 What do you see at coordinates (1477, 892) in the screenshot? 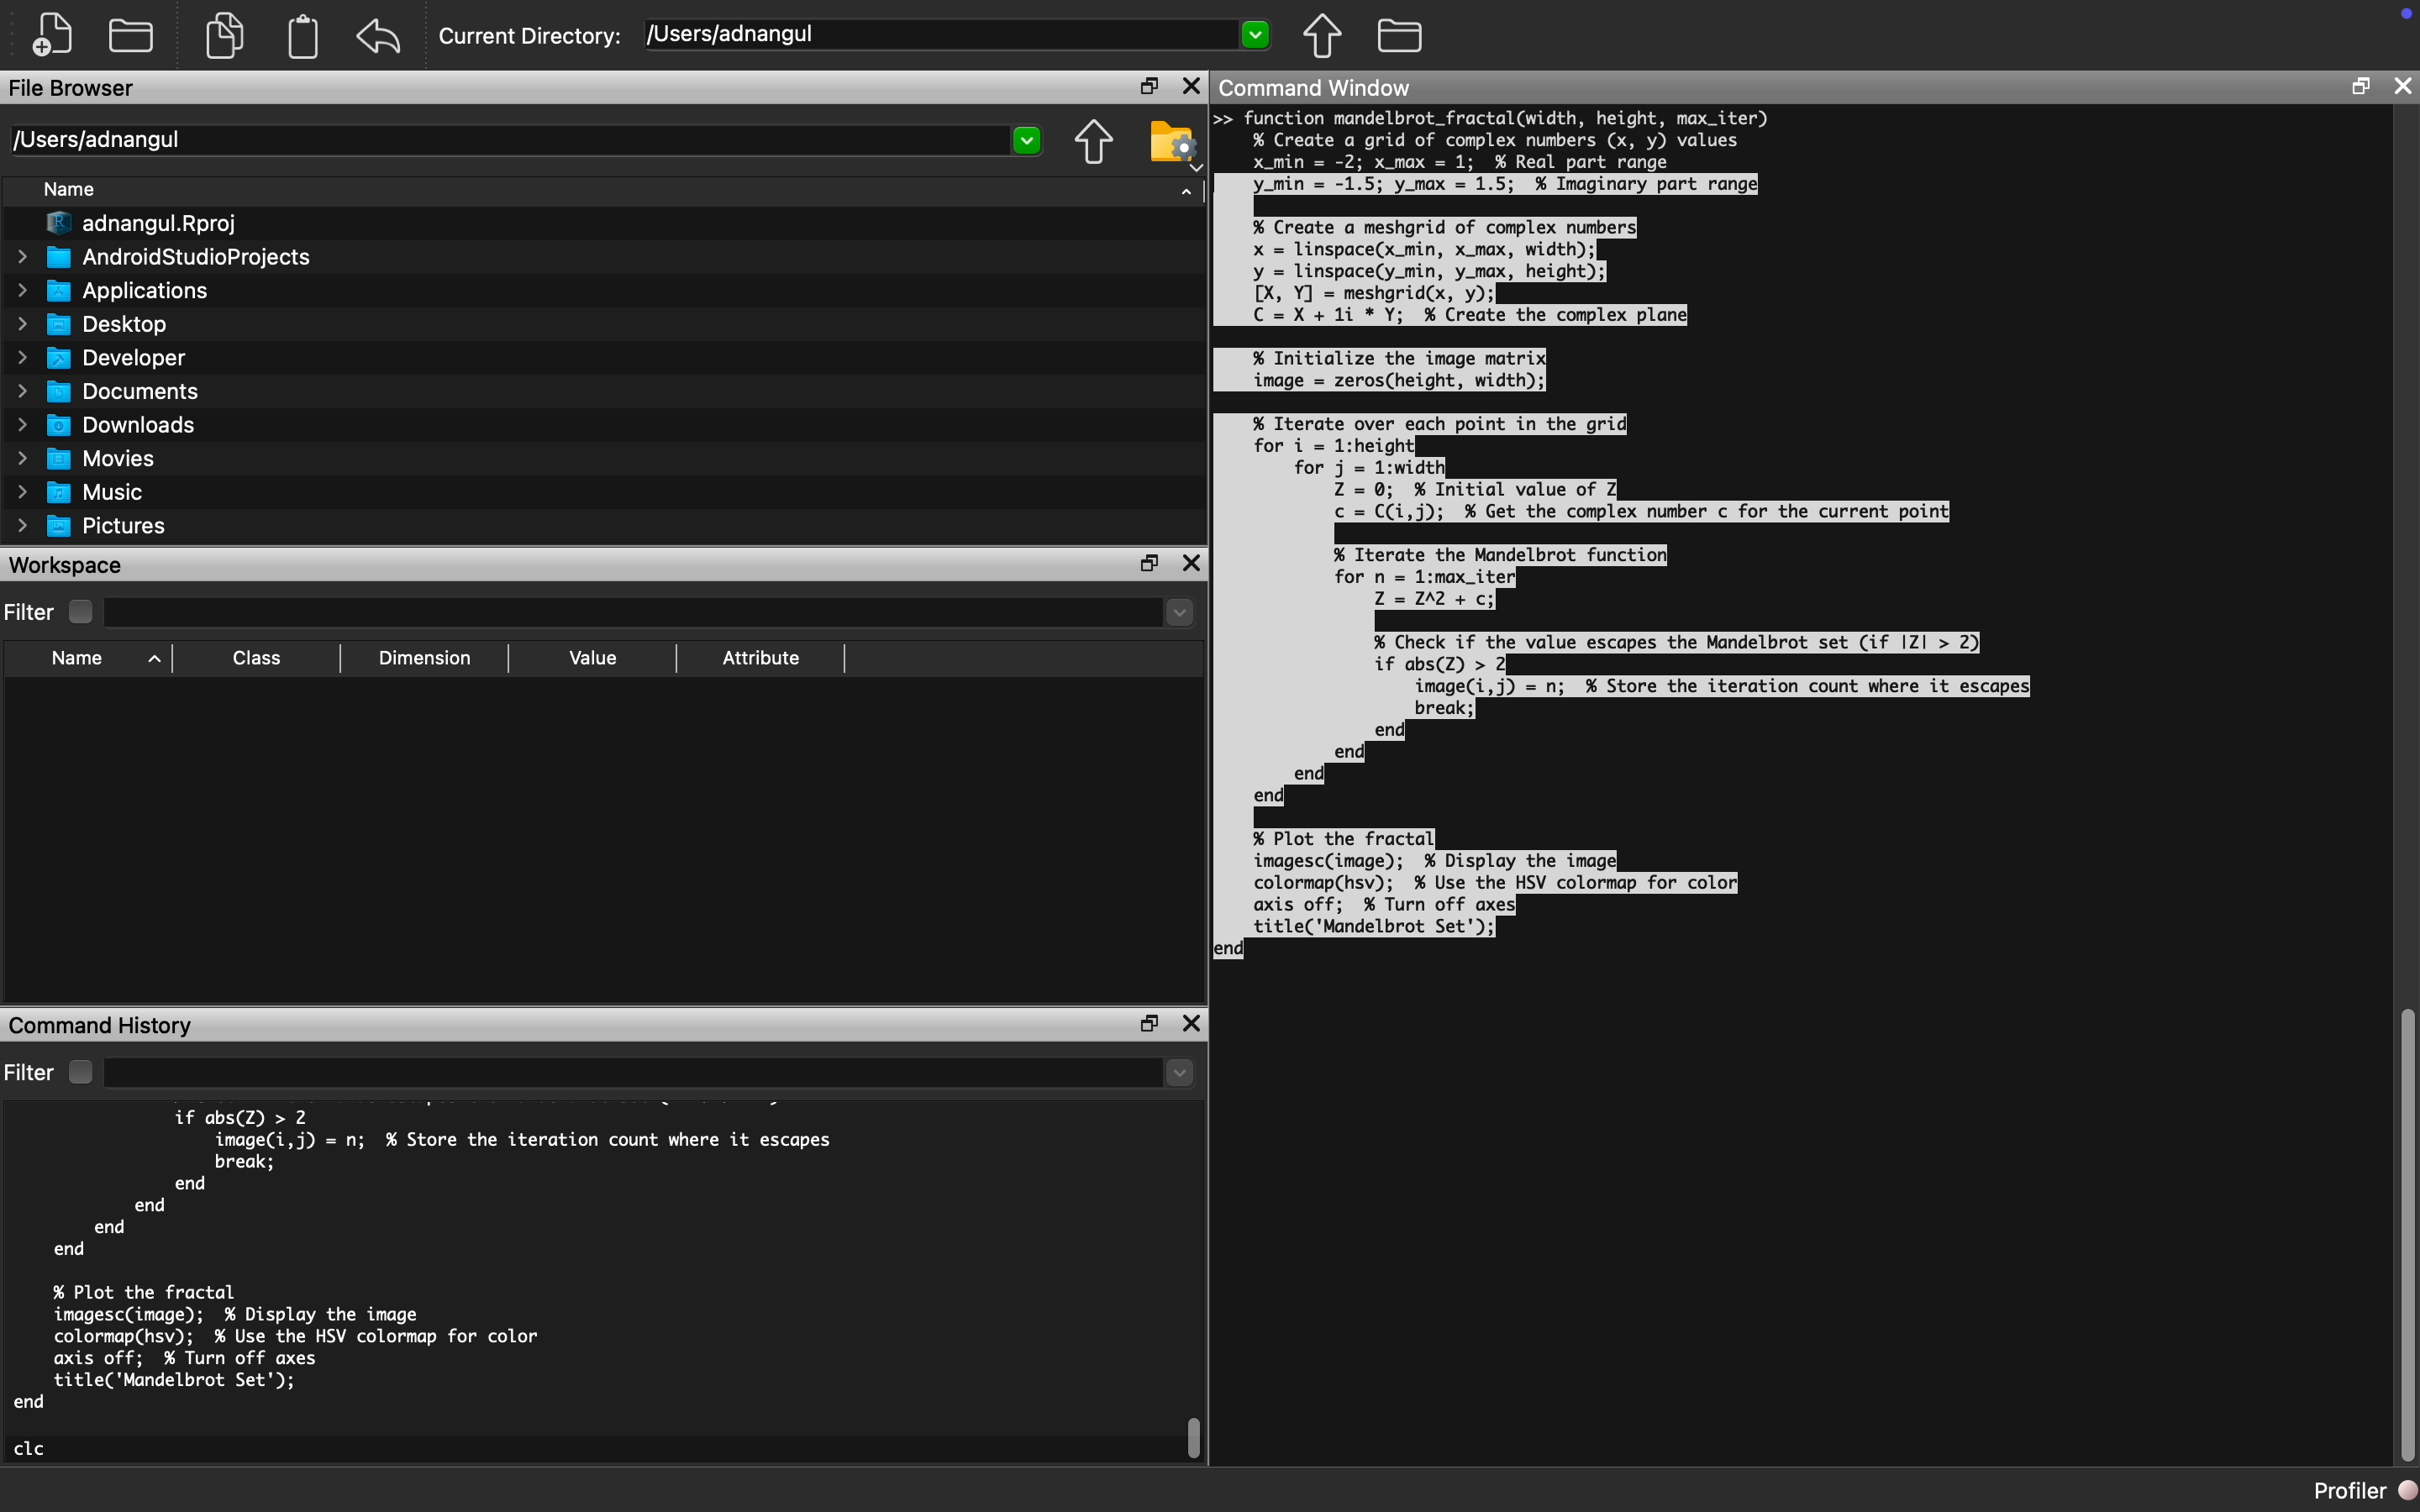
I see `% Plot the fractal
imagesc(image); % Display the image]
colormapChsv); % Use the HSV colormap for color]
axis off; % Turn off axes]
title('Mandelbrot Set');

end` at bounding box center [1477, 892].